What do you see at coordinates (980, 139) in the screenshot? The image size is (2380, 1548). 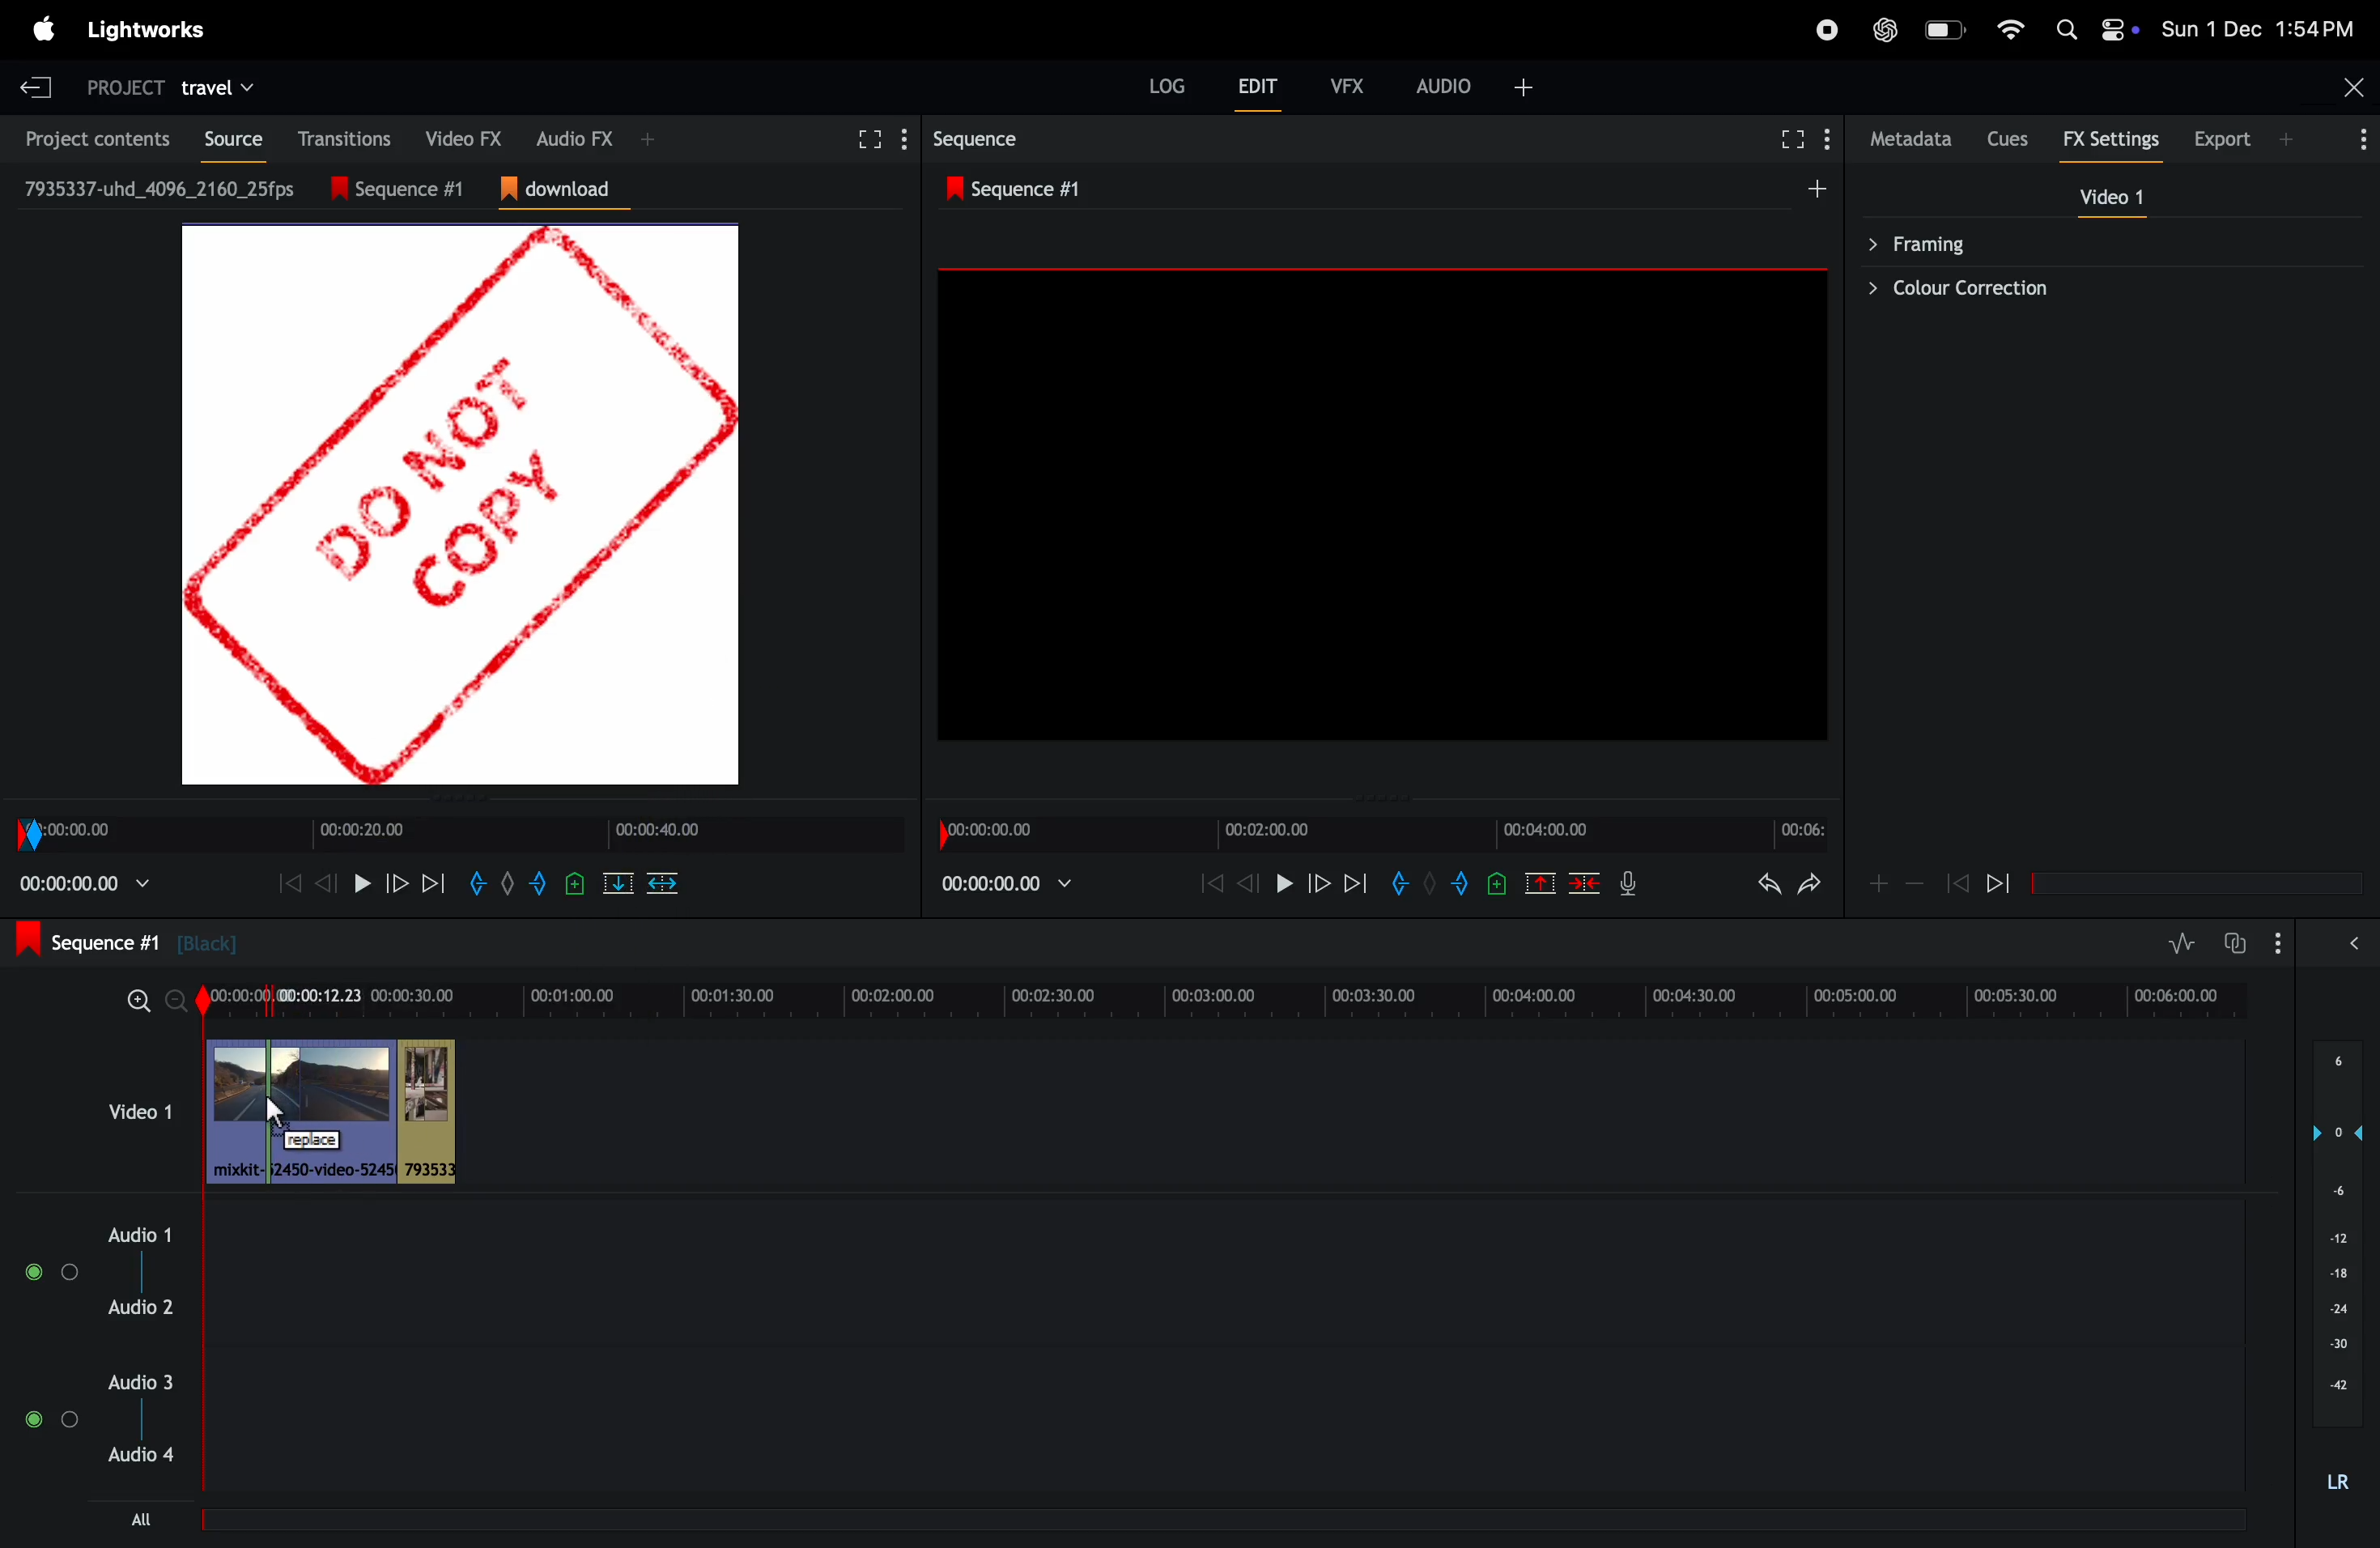 I see `sequence` at bounding box center [980, 139].